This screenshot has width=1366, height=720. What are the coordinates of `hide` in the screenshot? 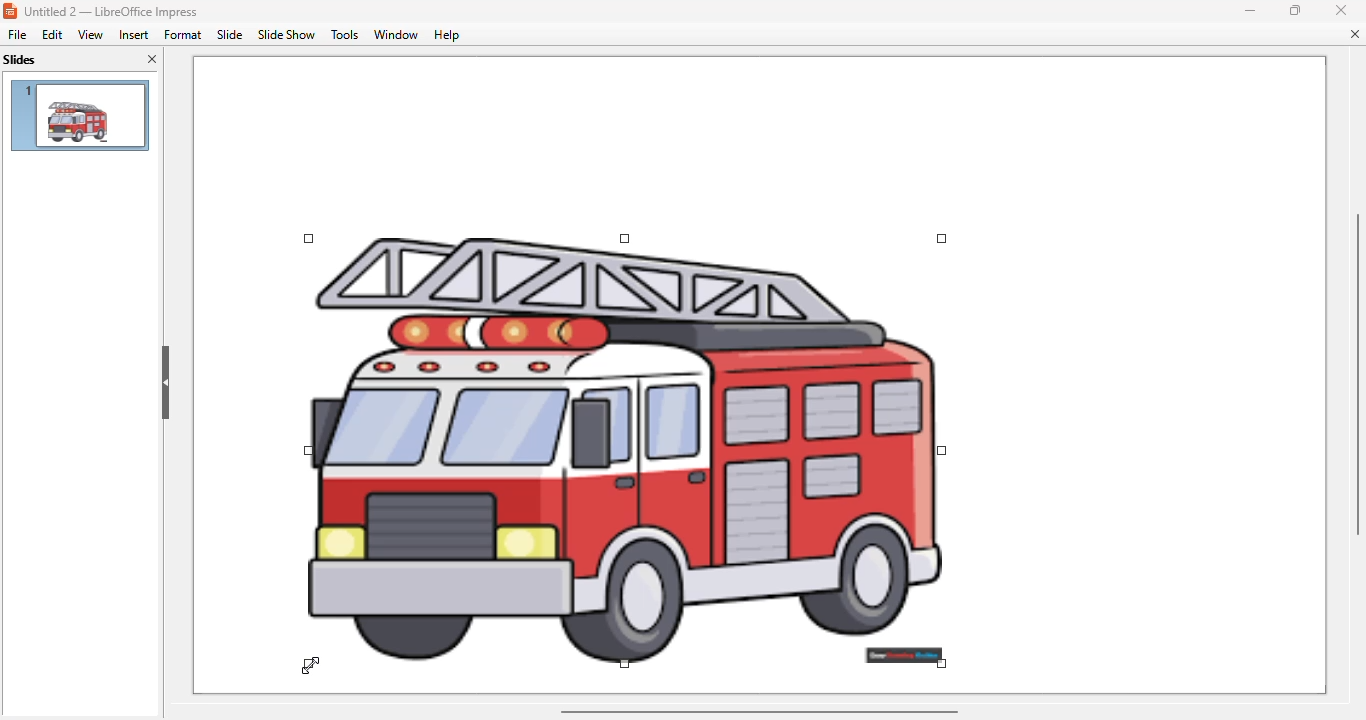 It's located at (166, 384).